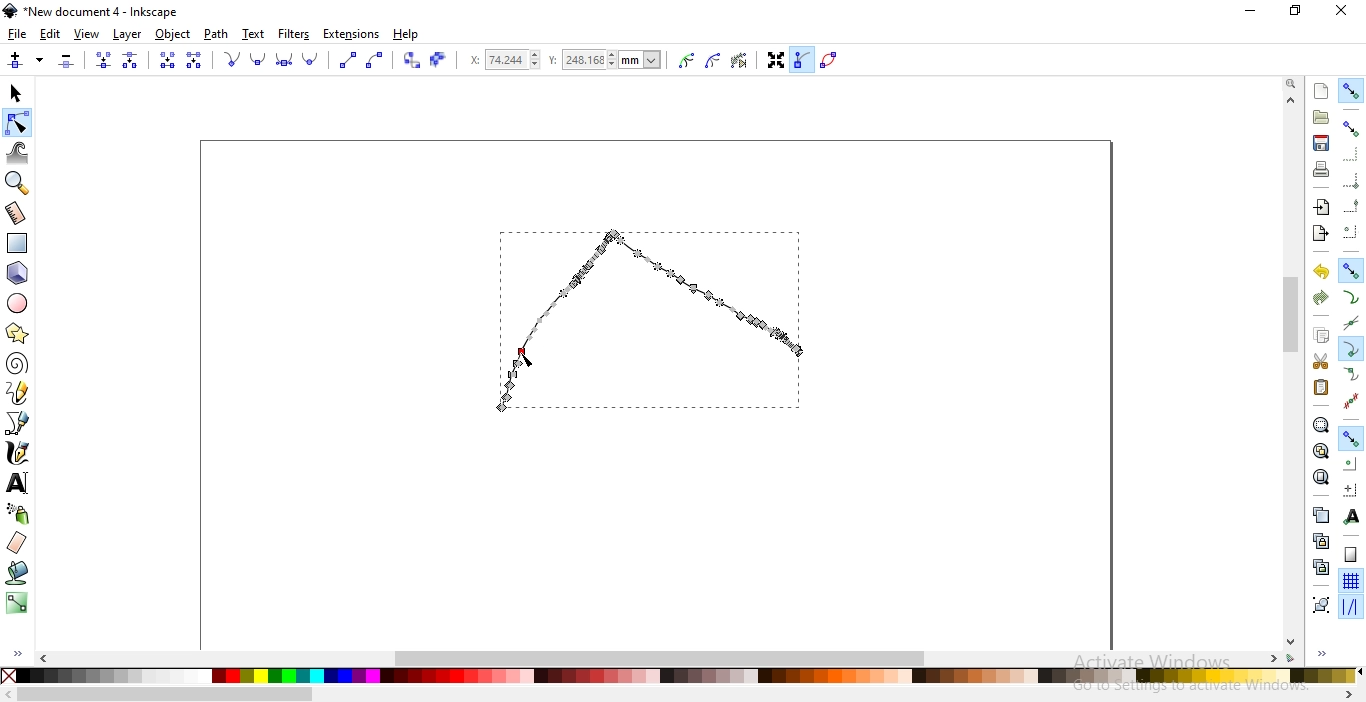 This screenshot has width=1366, height=702. I want to click on snap to edges of bounding boxes, so click(1349, 155).